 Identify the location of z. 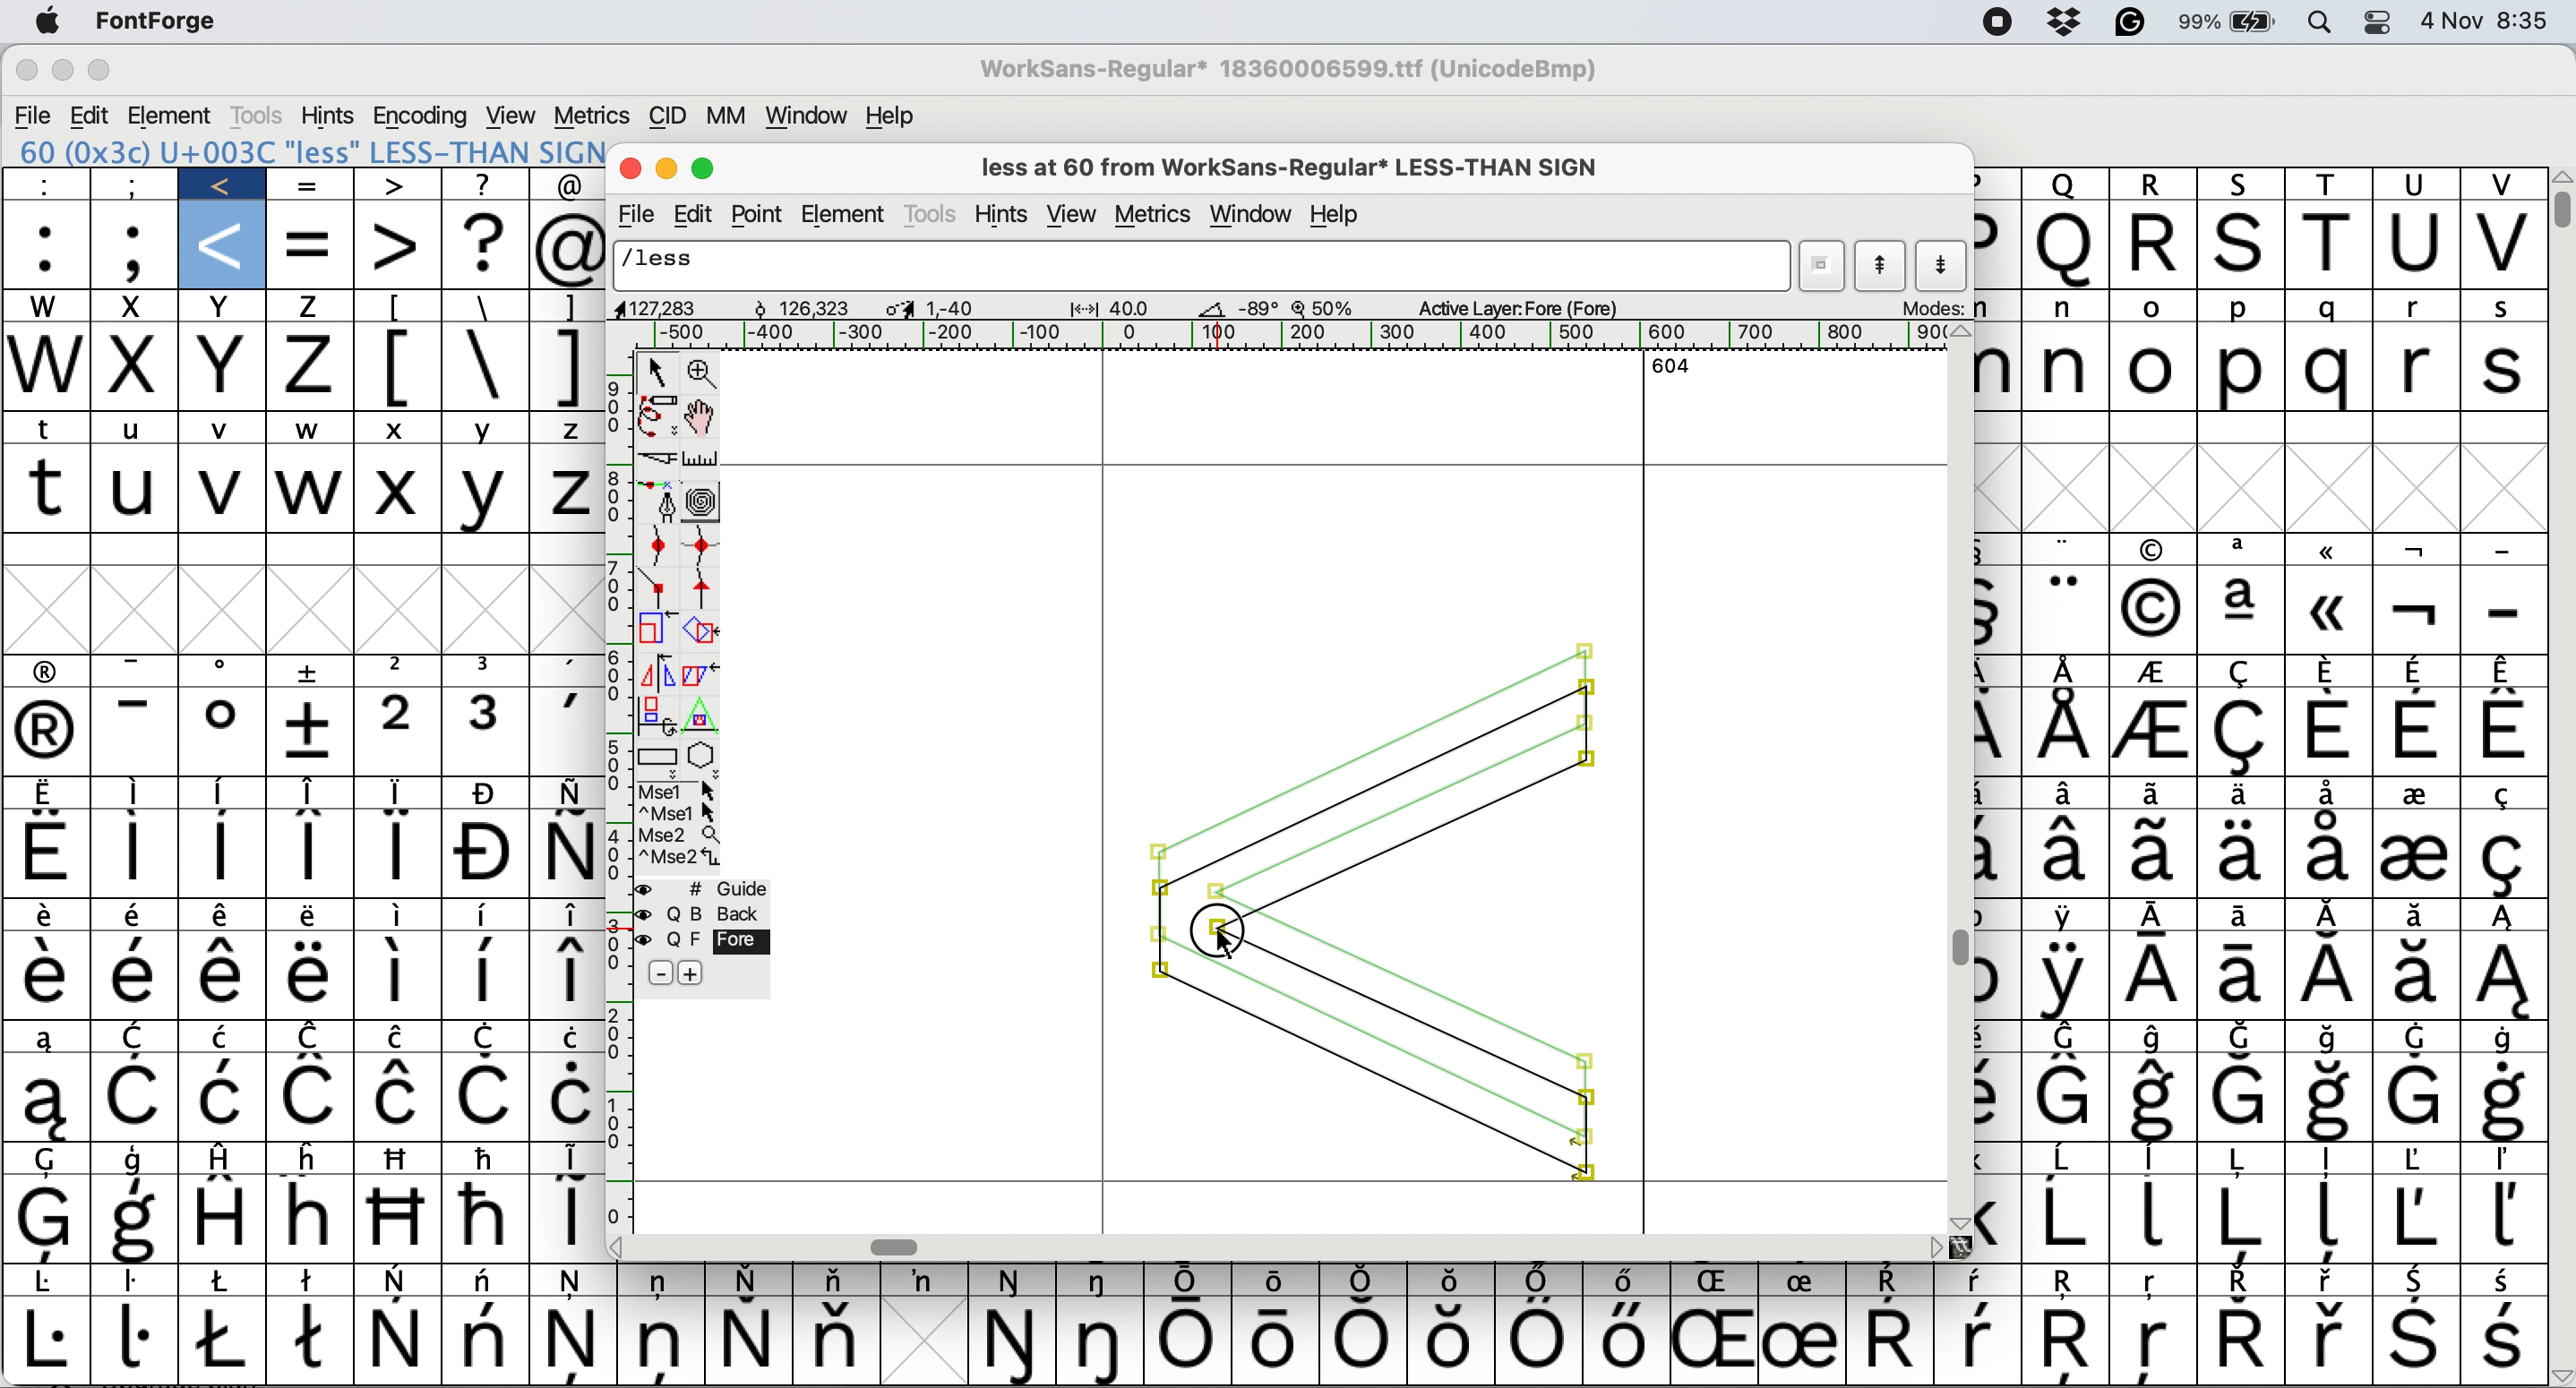
(311, 369).